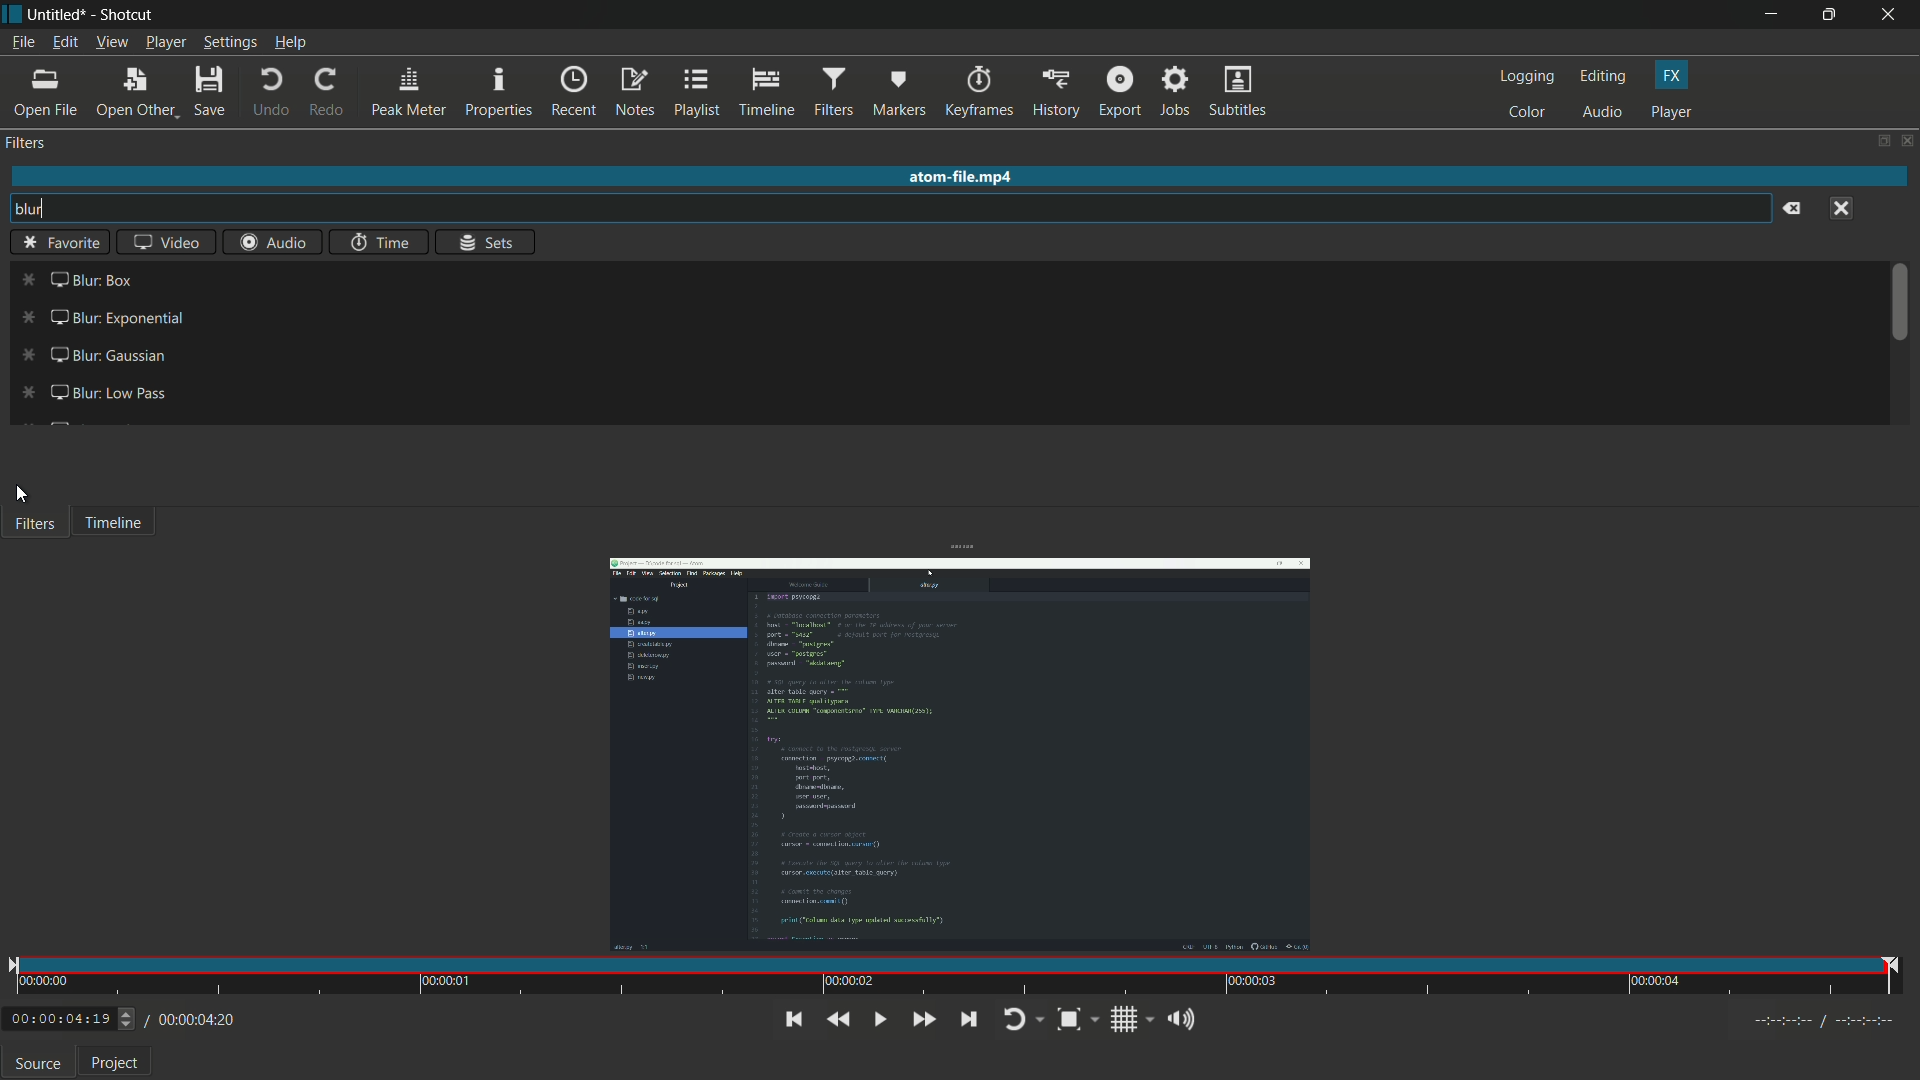 Image resolution: width=1920 pixels, height=1080 pixels. What do you see at coordinates (1607, 76) in the screenshot?
I see `editing` at bounding box center [1607, 76].